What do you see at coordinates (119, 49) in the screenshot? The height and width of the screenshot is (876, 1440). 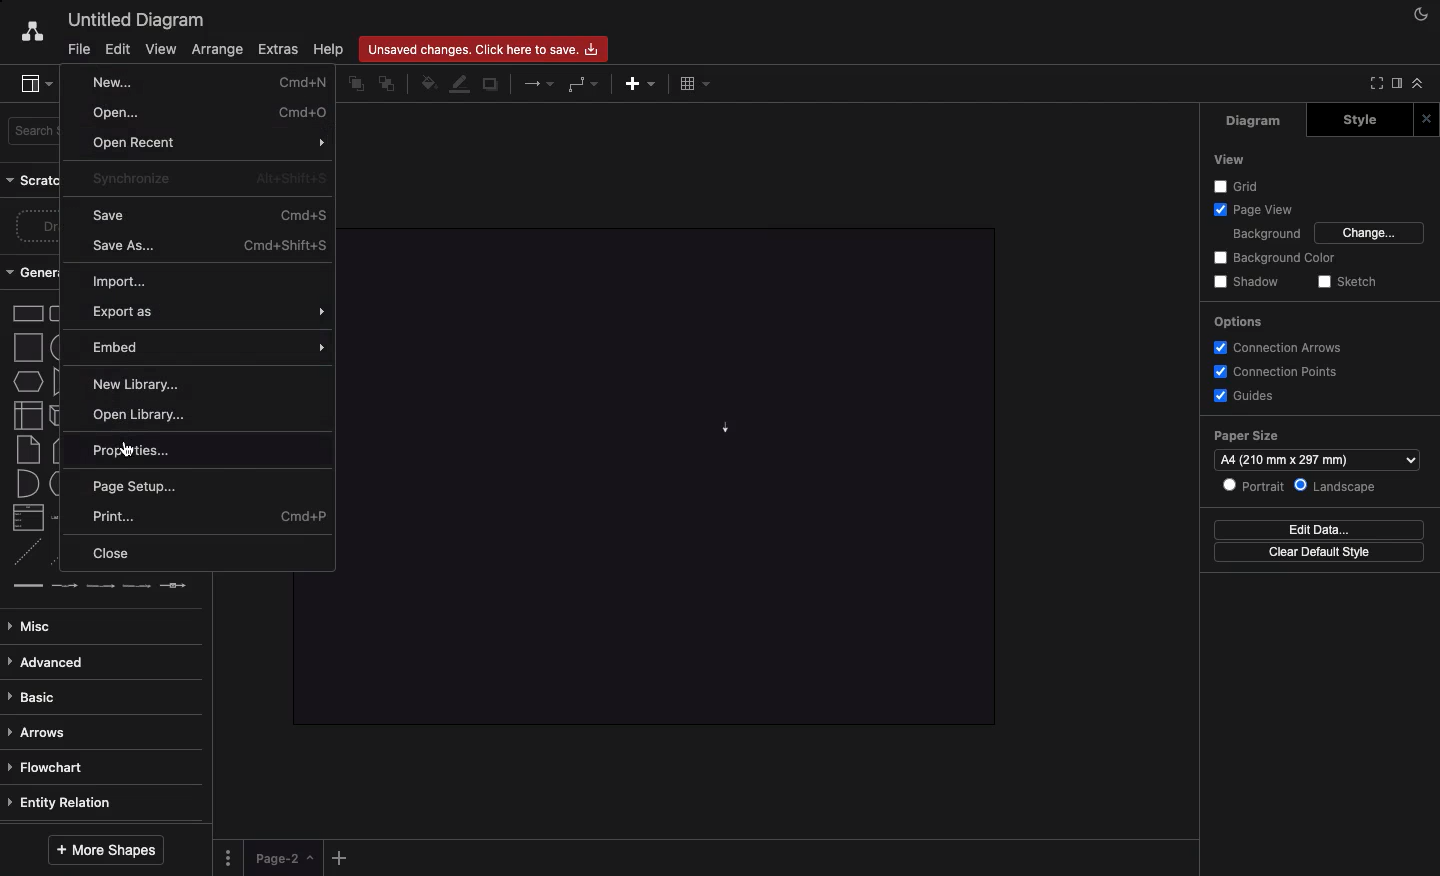 I see `Edit` at bounding box center [119, 49].